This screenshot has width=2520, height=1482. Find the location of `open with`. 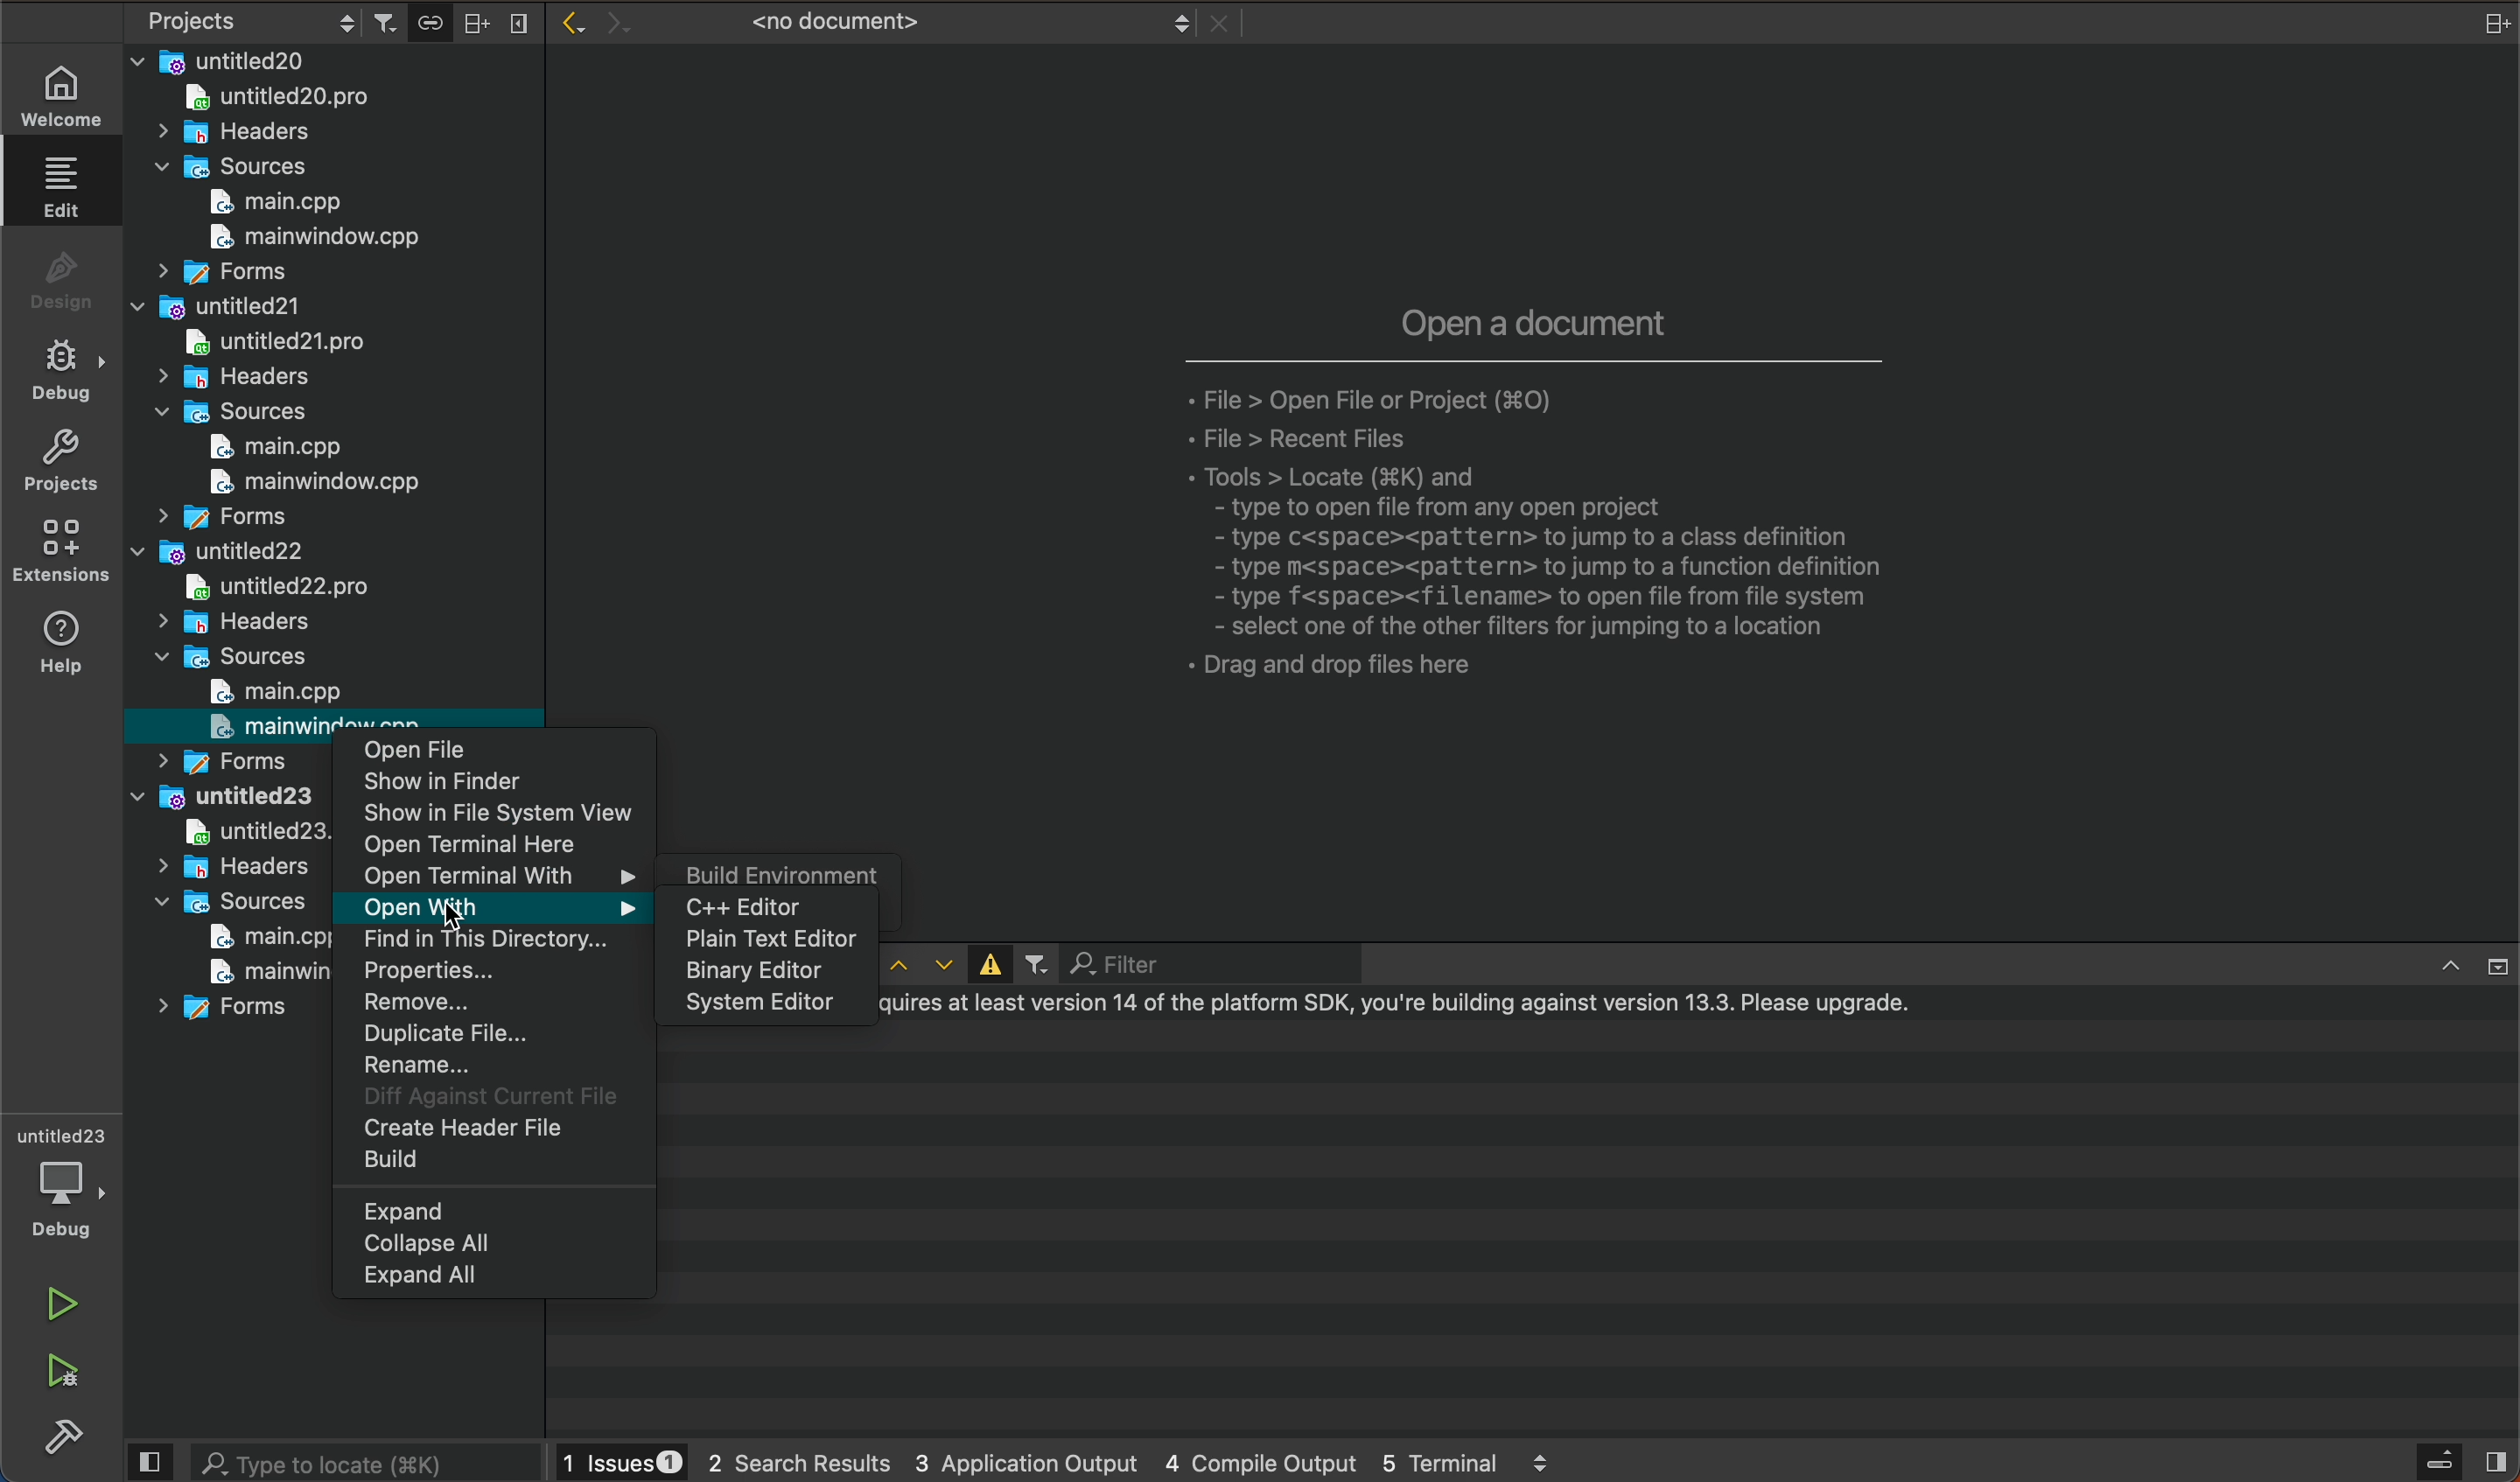

open with is located at coordinates (493, 907).